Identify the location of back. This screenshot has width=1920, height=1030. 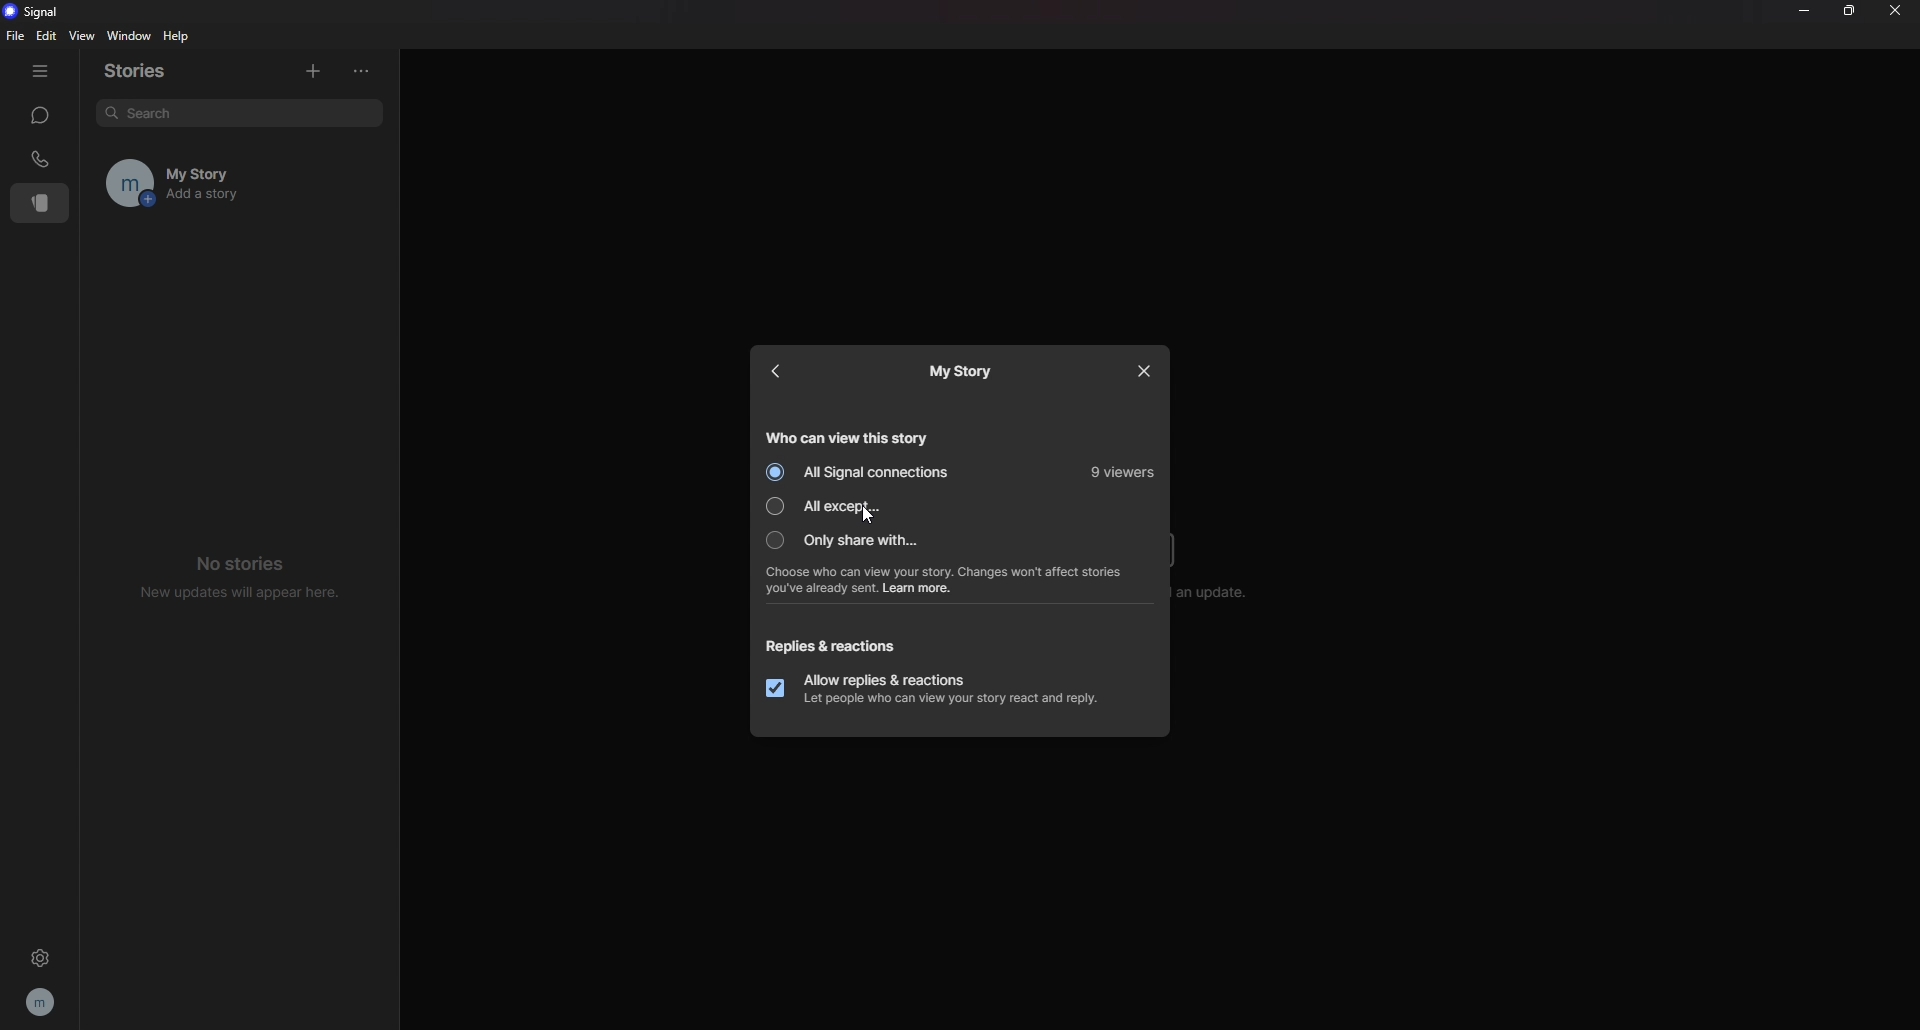
(781, 371).